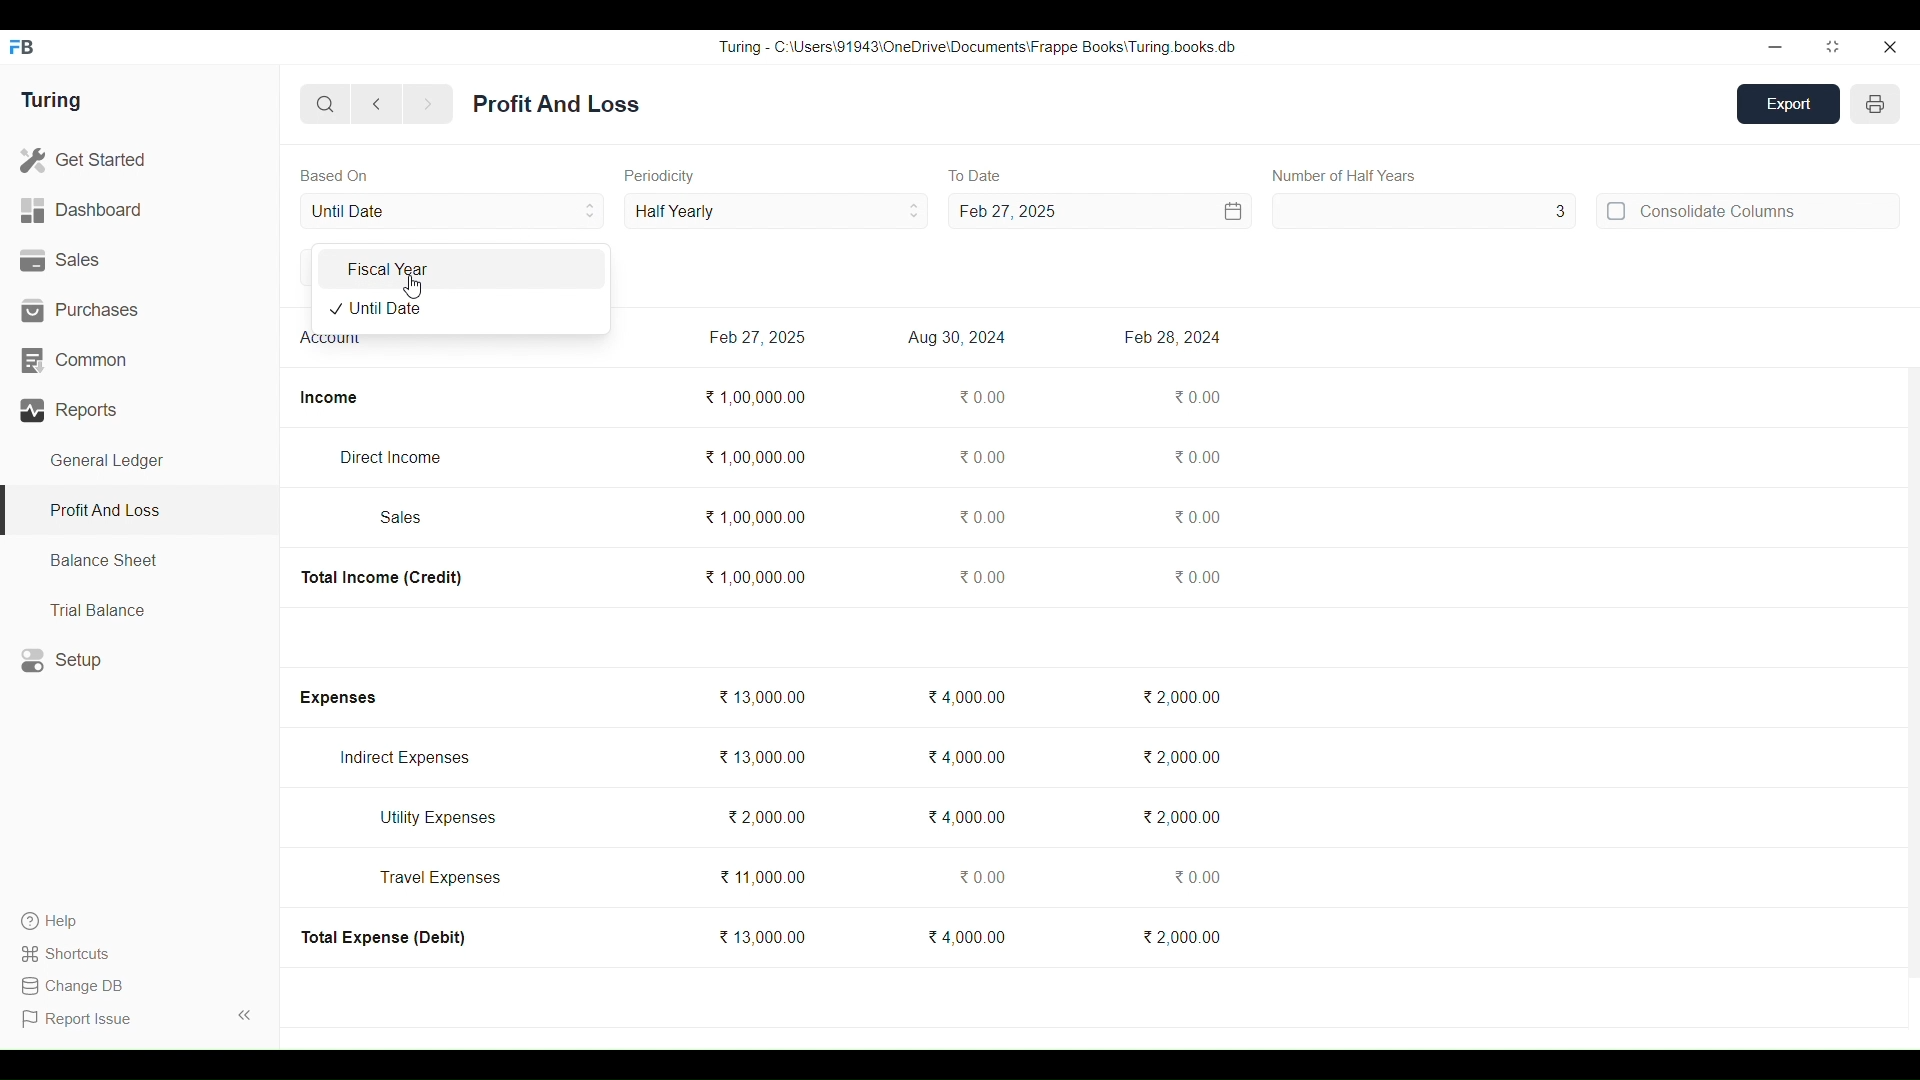  What do you see at coordinates (334, 175) in the screenshot?
I see `Based On` at bounding box center [334, 175].